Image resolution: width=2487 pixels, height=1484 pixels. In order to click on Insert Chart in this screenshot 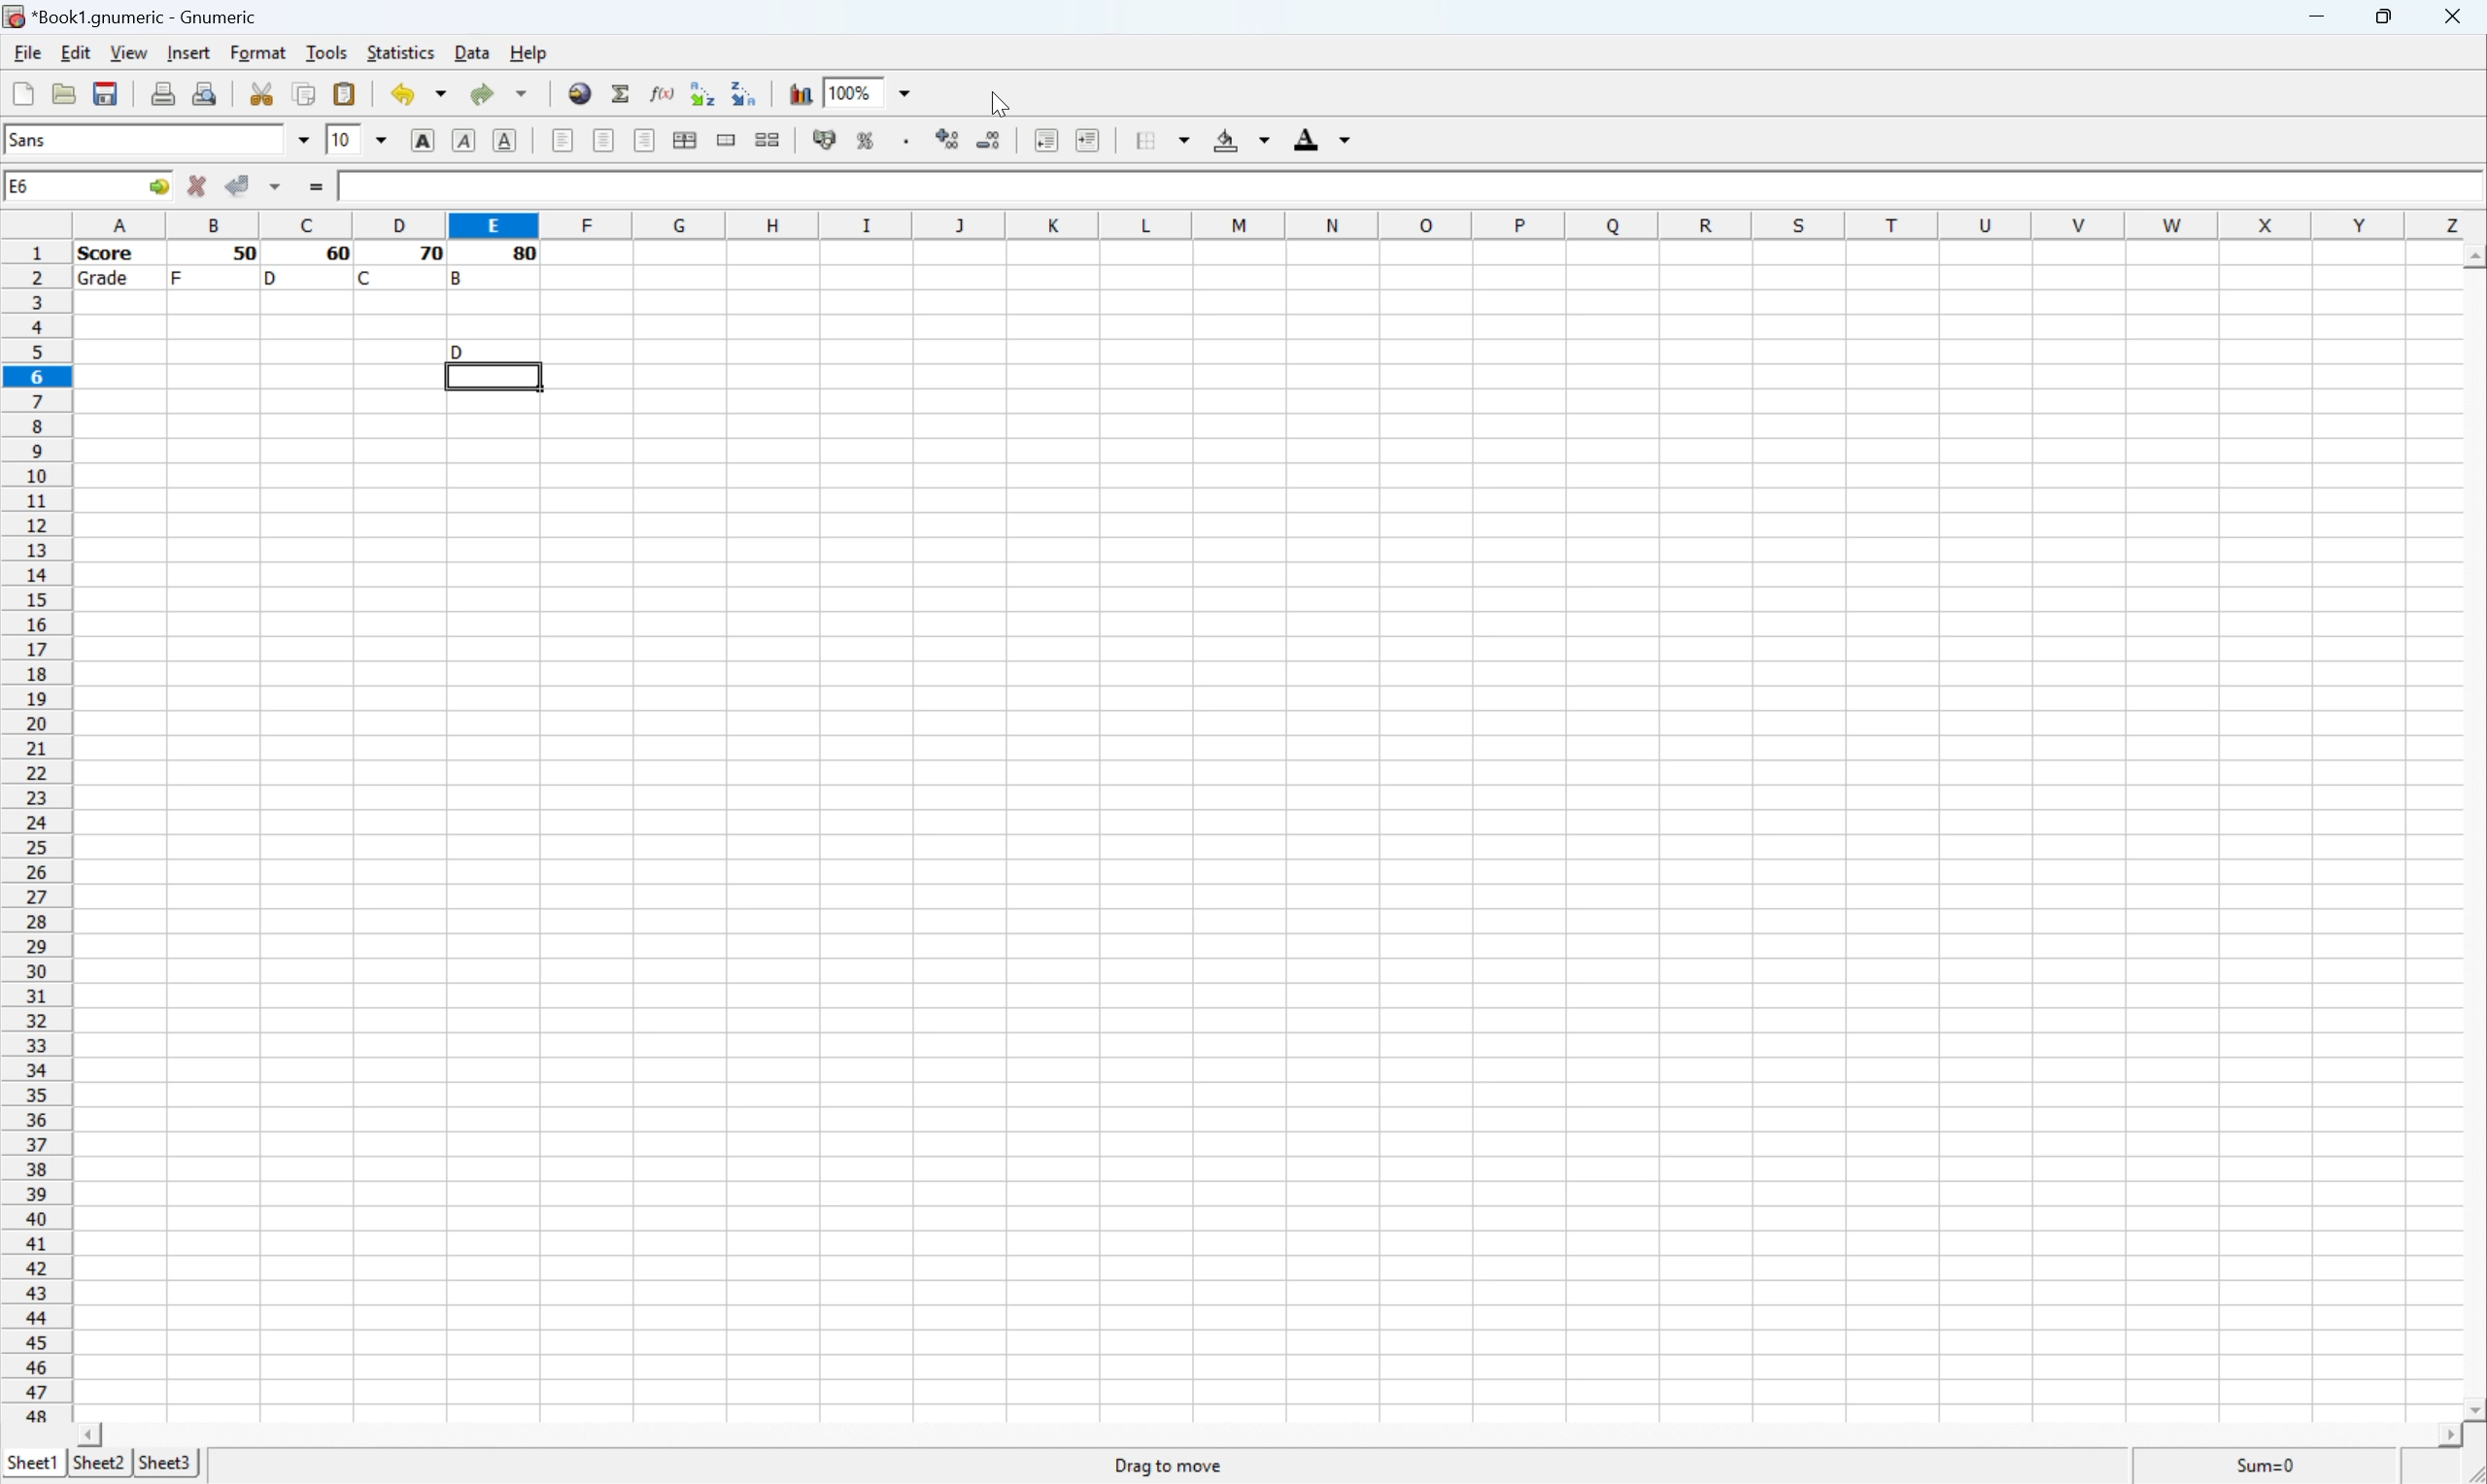, I will do `click(798, 90)`.